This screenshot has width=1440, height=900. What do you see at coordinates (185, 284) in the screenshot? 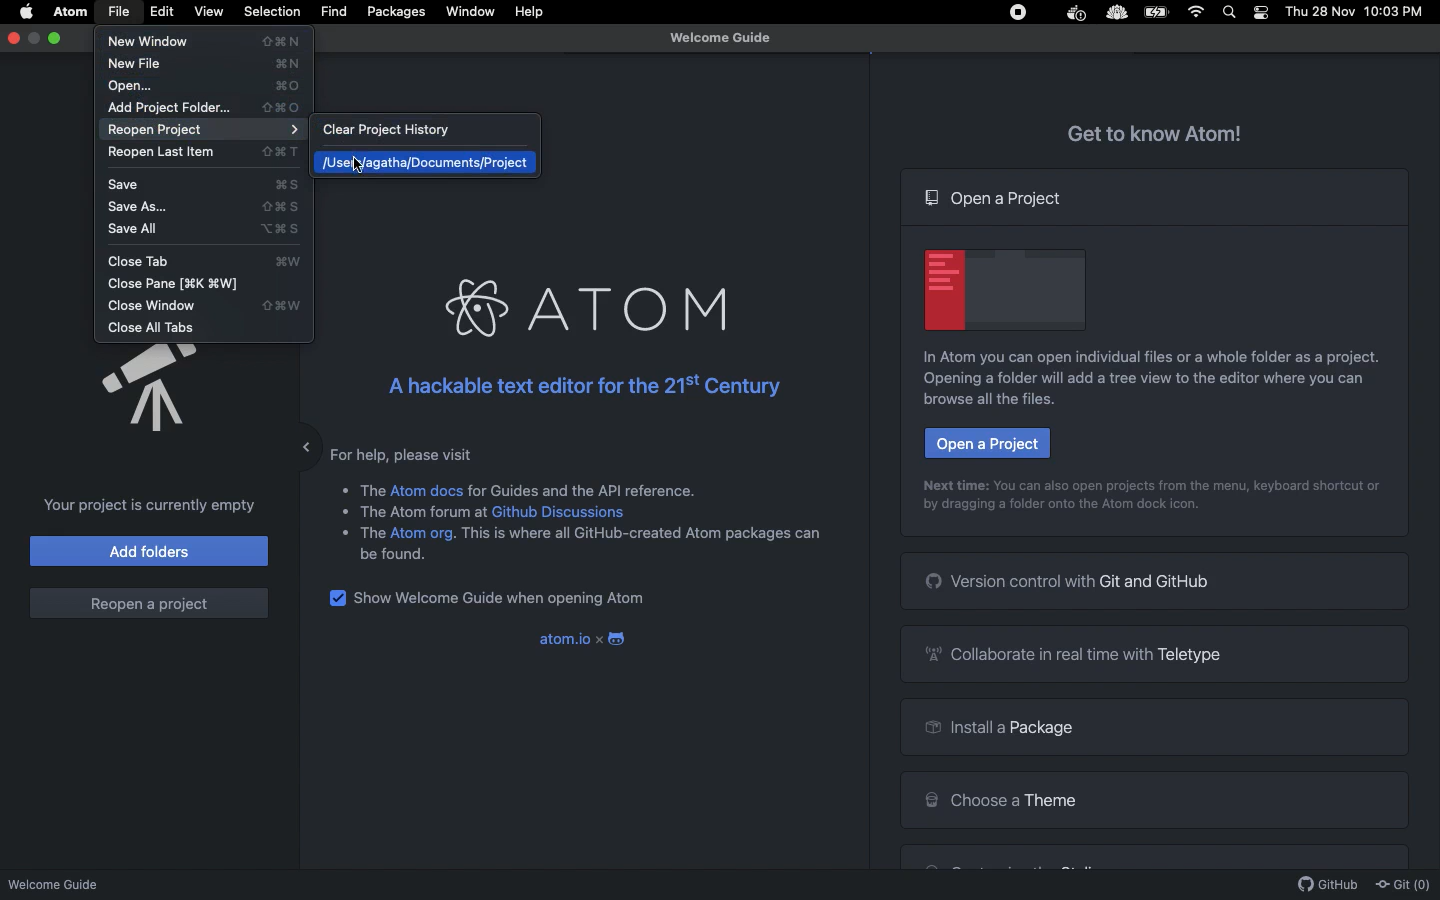
I see `Close pane` at bounding box center [185, 284].